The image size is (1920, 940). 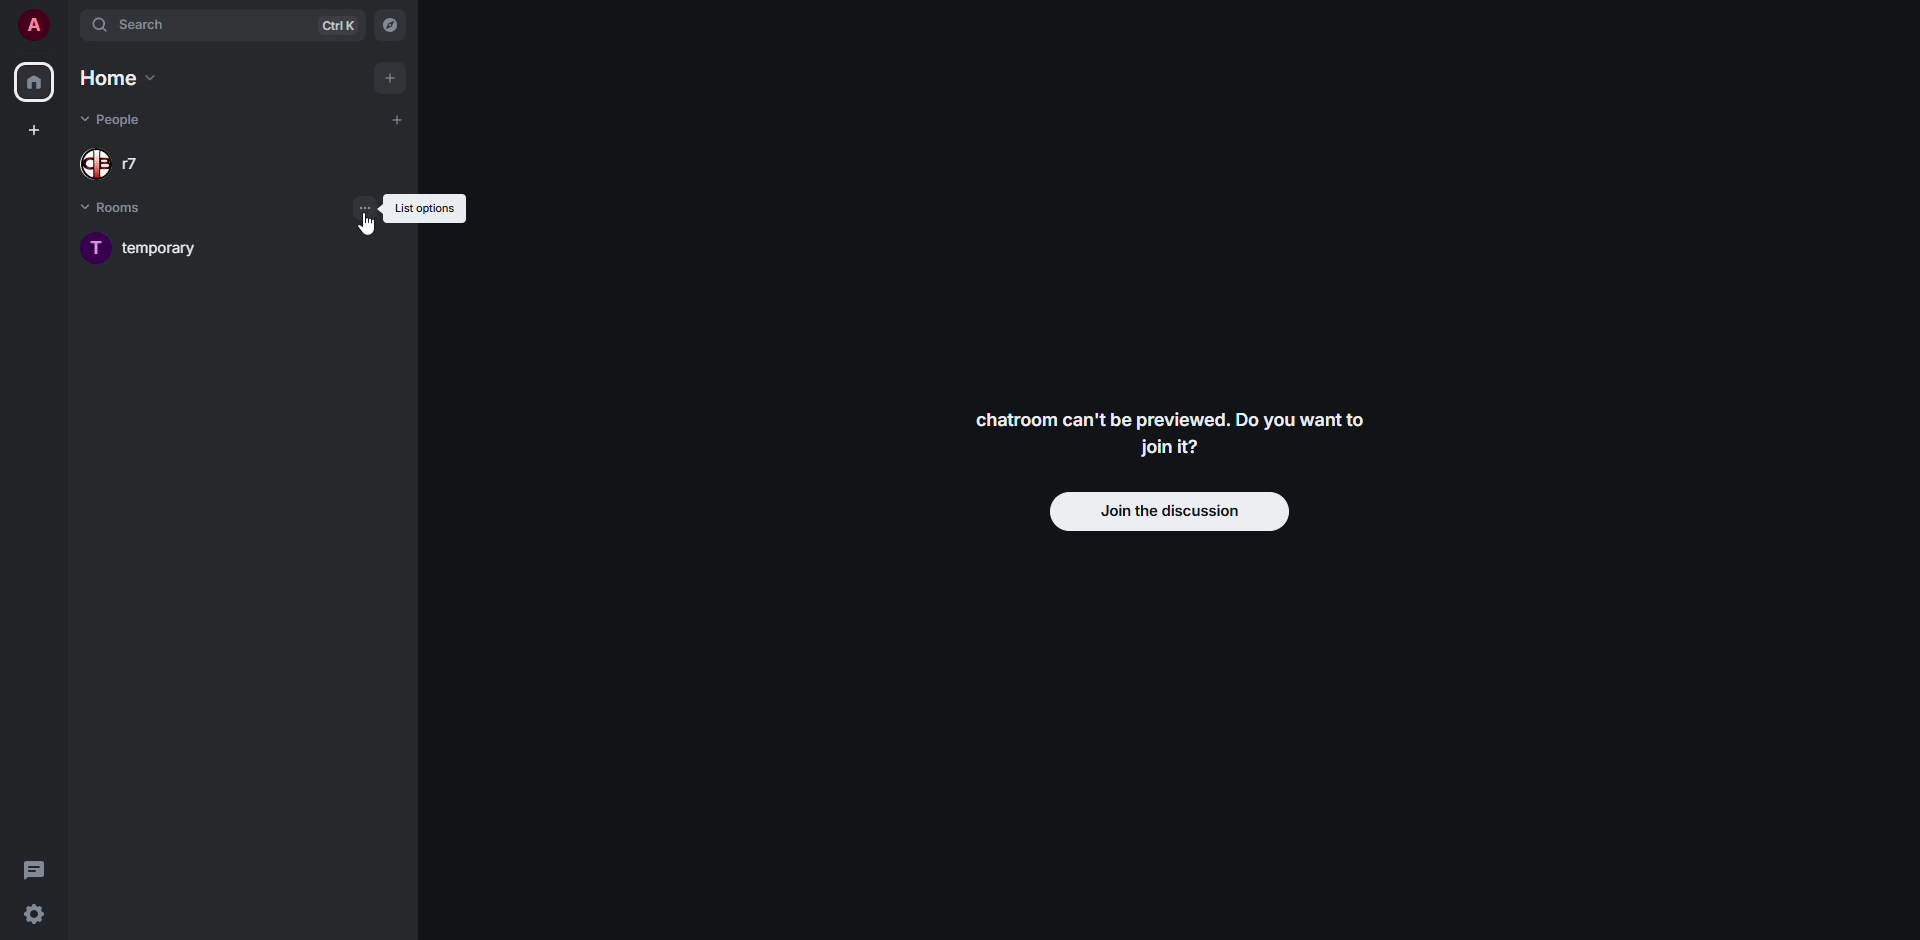 What do you see at coordinates (118, 78) in the screenshot?
I see `home` at bounding box center [118, 78].